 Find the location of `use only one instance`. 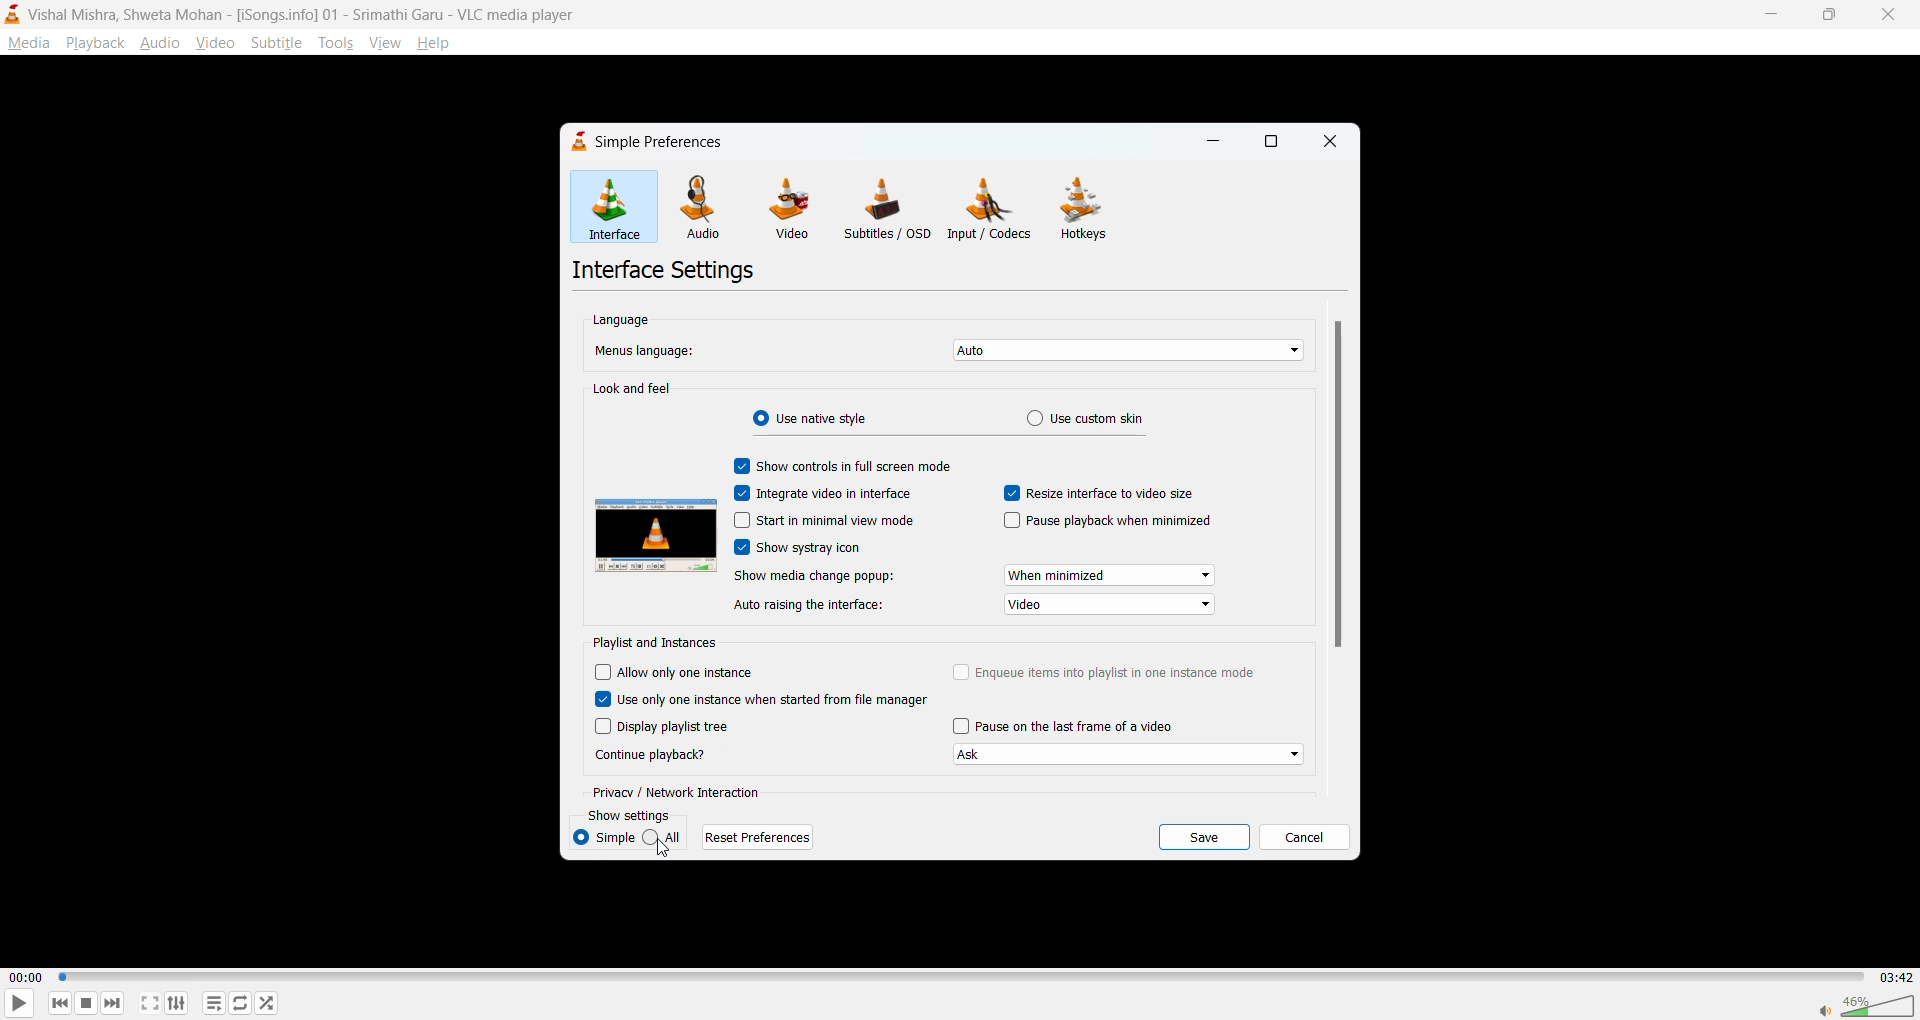

use only one instance is located at coordinates (766, 701).